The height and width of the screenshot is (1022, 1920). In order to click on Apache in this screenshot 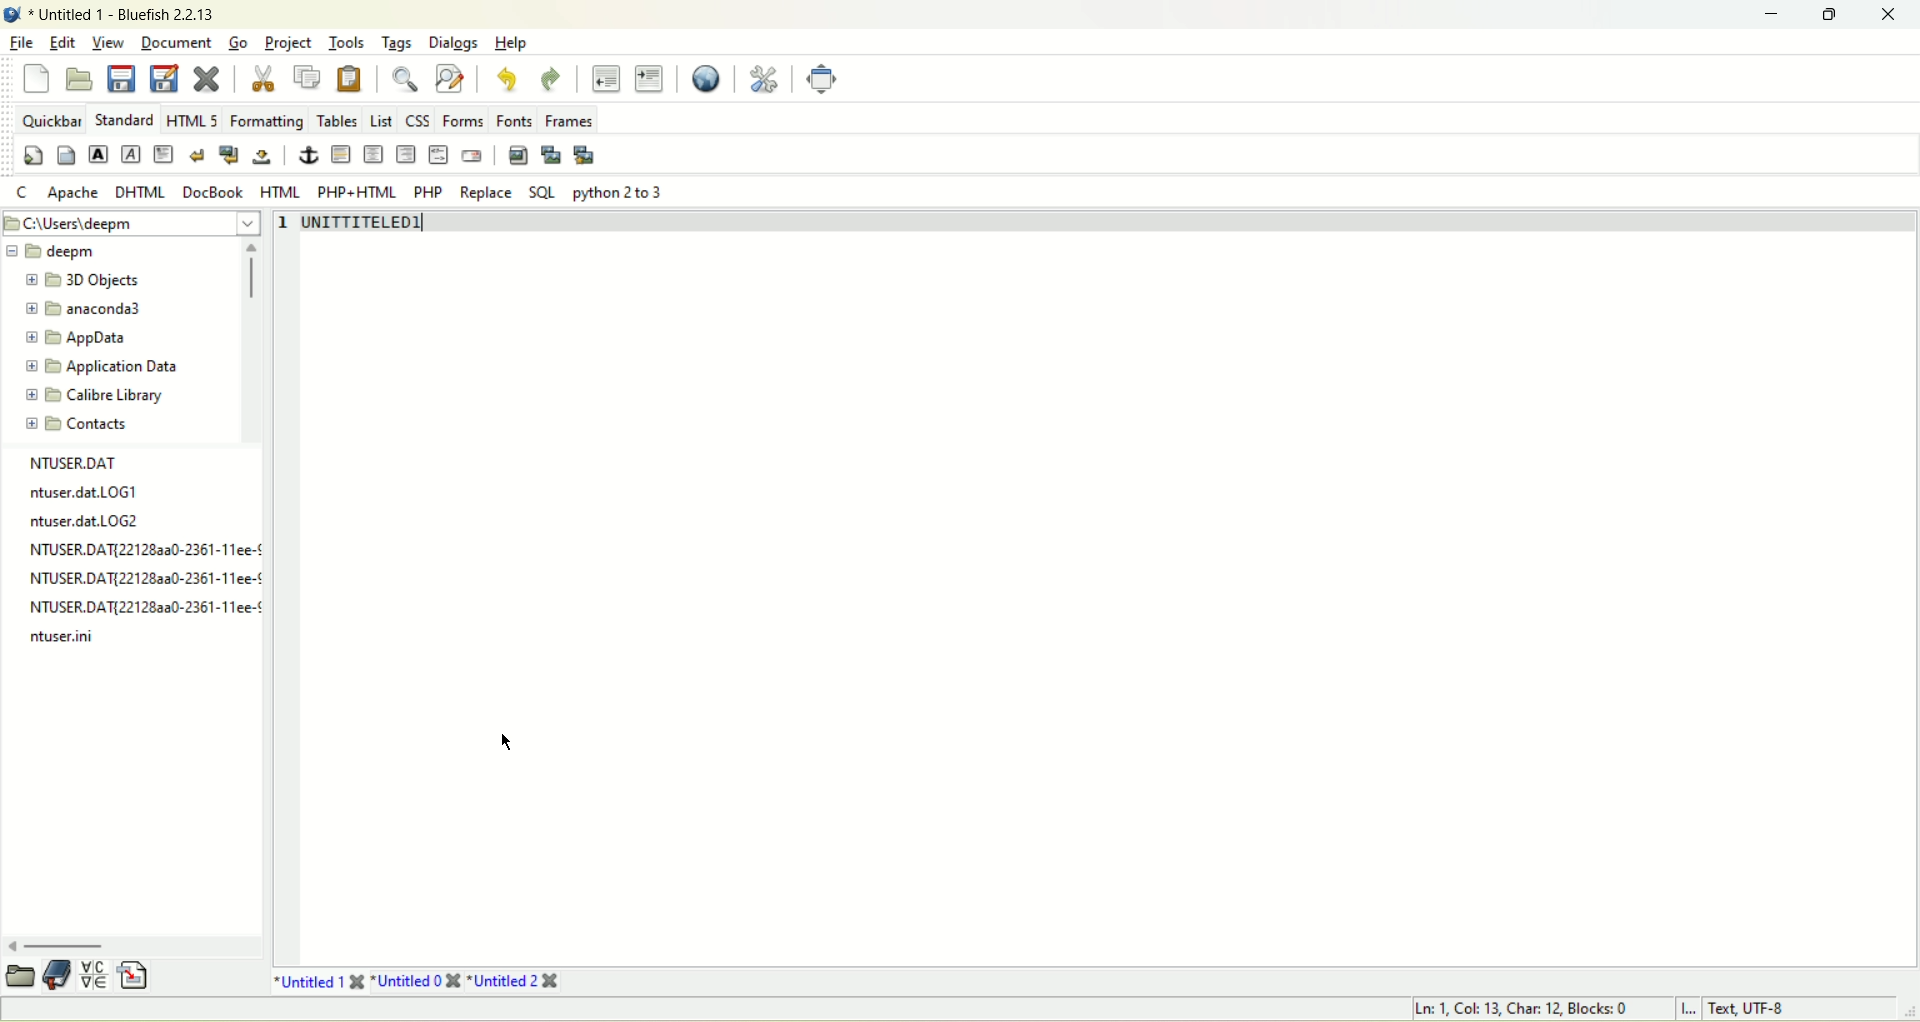, I will do `click(73, 196)`.